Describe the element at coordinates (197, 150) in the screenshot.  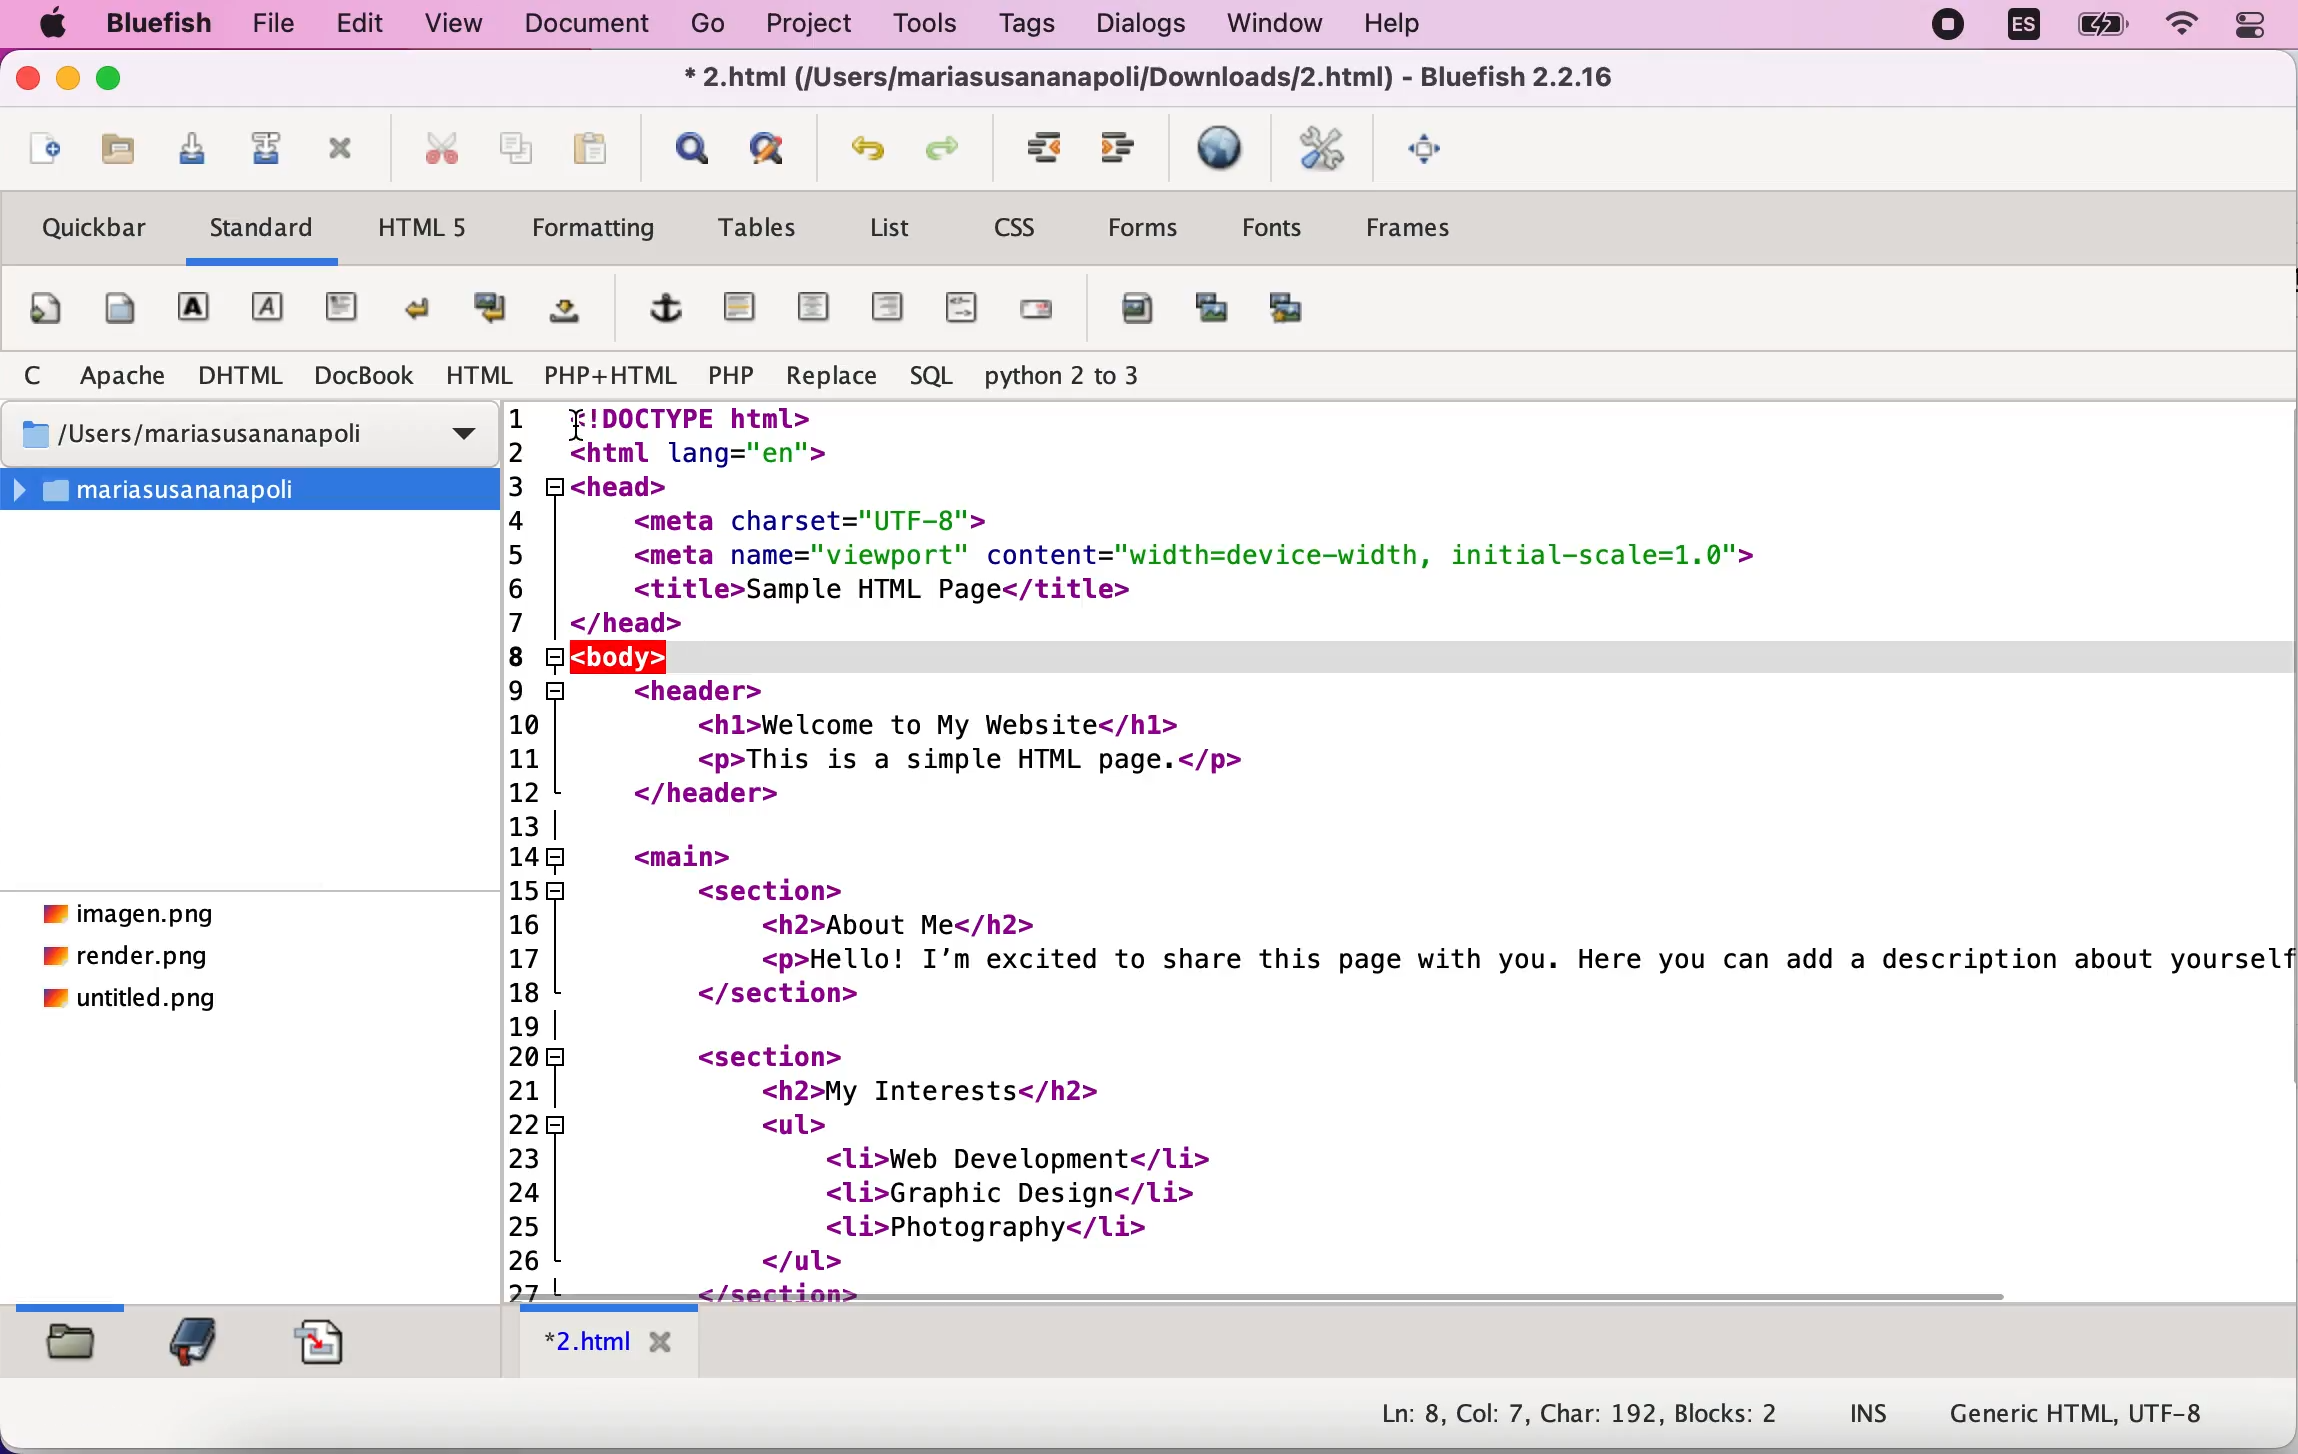
I see `save` at that location.